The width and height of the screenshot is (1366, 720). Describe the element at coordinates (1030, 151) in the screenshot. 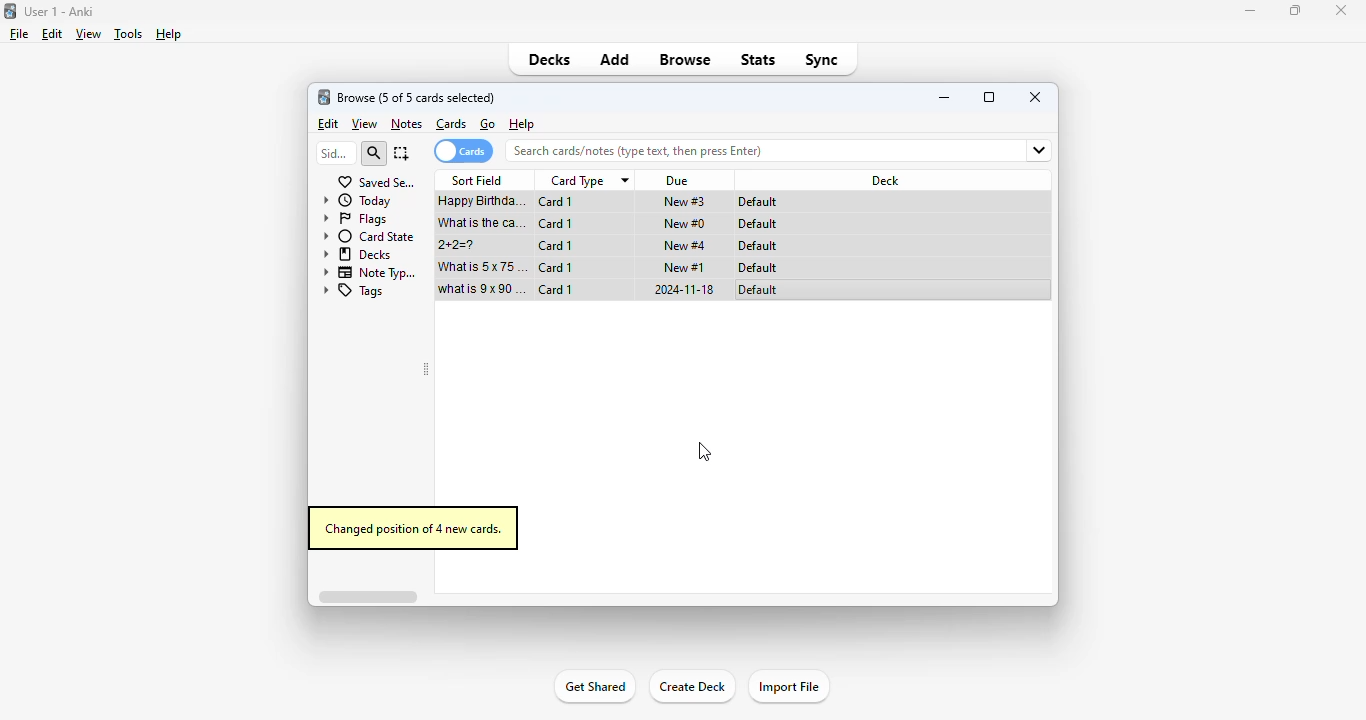

I see `fields` at that location.